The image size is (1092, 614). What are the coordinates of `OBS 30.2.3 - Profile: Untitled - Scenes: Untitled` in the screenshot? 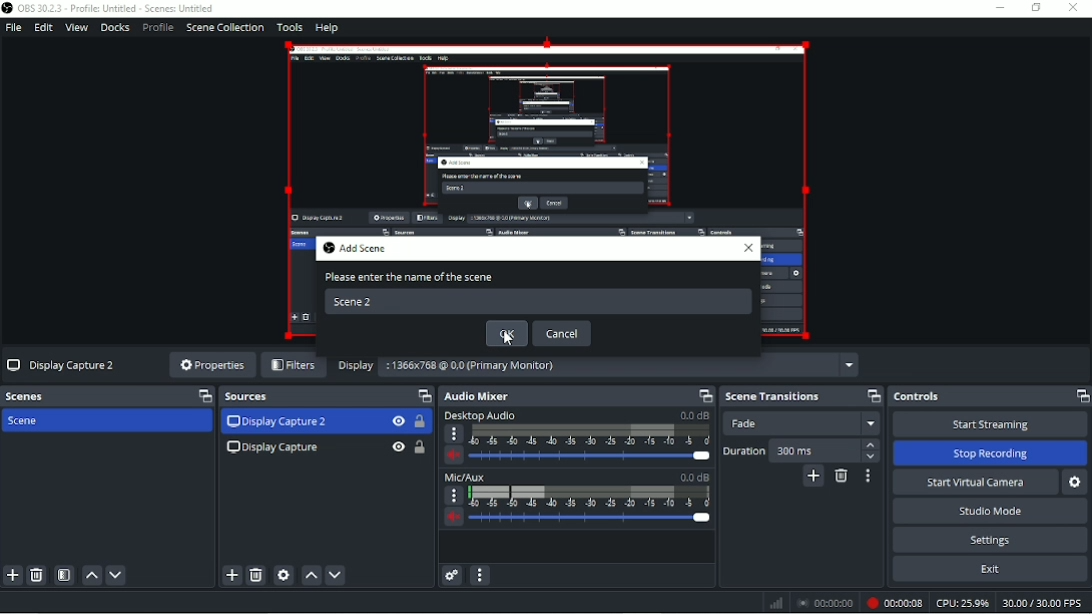 It's located at (107, 8).